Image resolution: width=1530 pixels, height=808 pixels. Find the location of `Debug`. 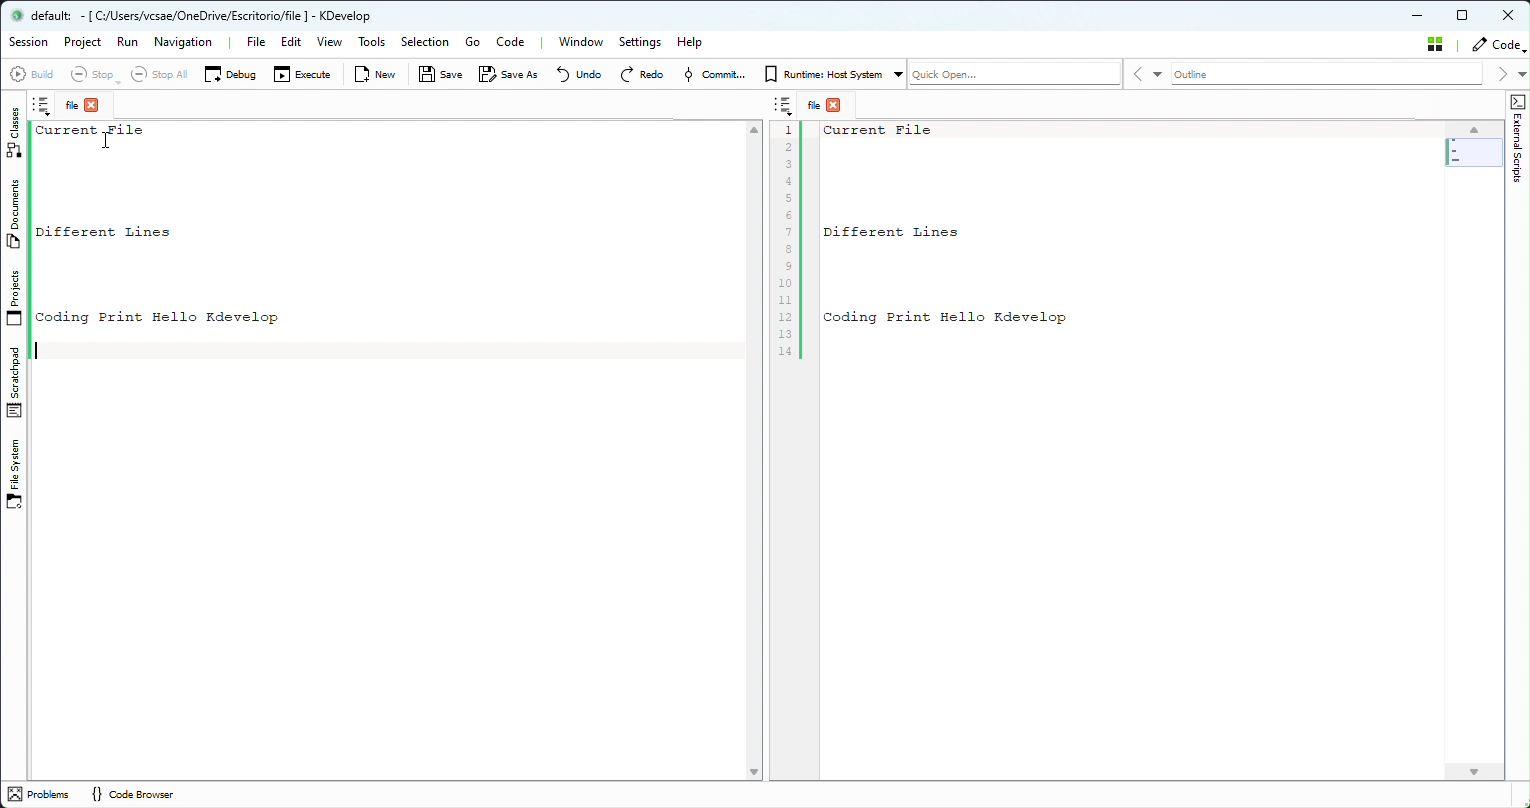

Debug is located at coordinates (233, 74).